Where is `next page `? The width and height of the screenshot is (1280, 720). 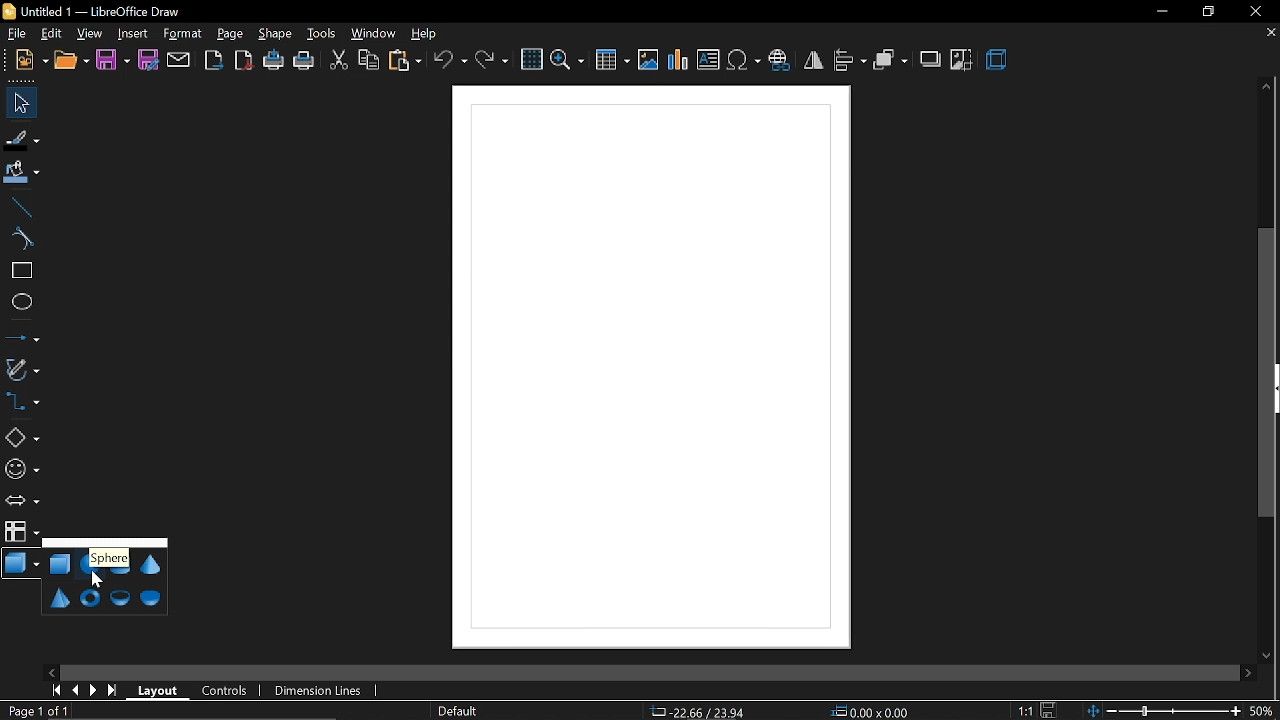
next page  is located at coordinates (96, 689).